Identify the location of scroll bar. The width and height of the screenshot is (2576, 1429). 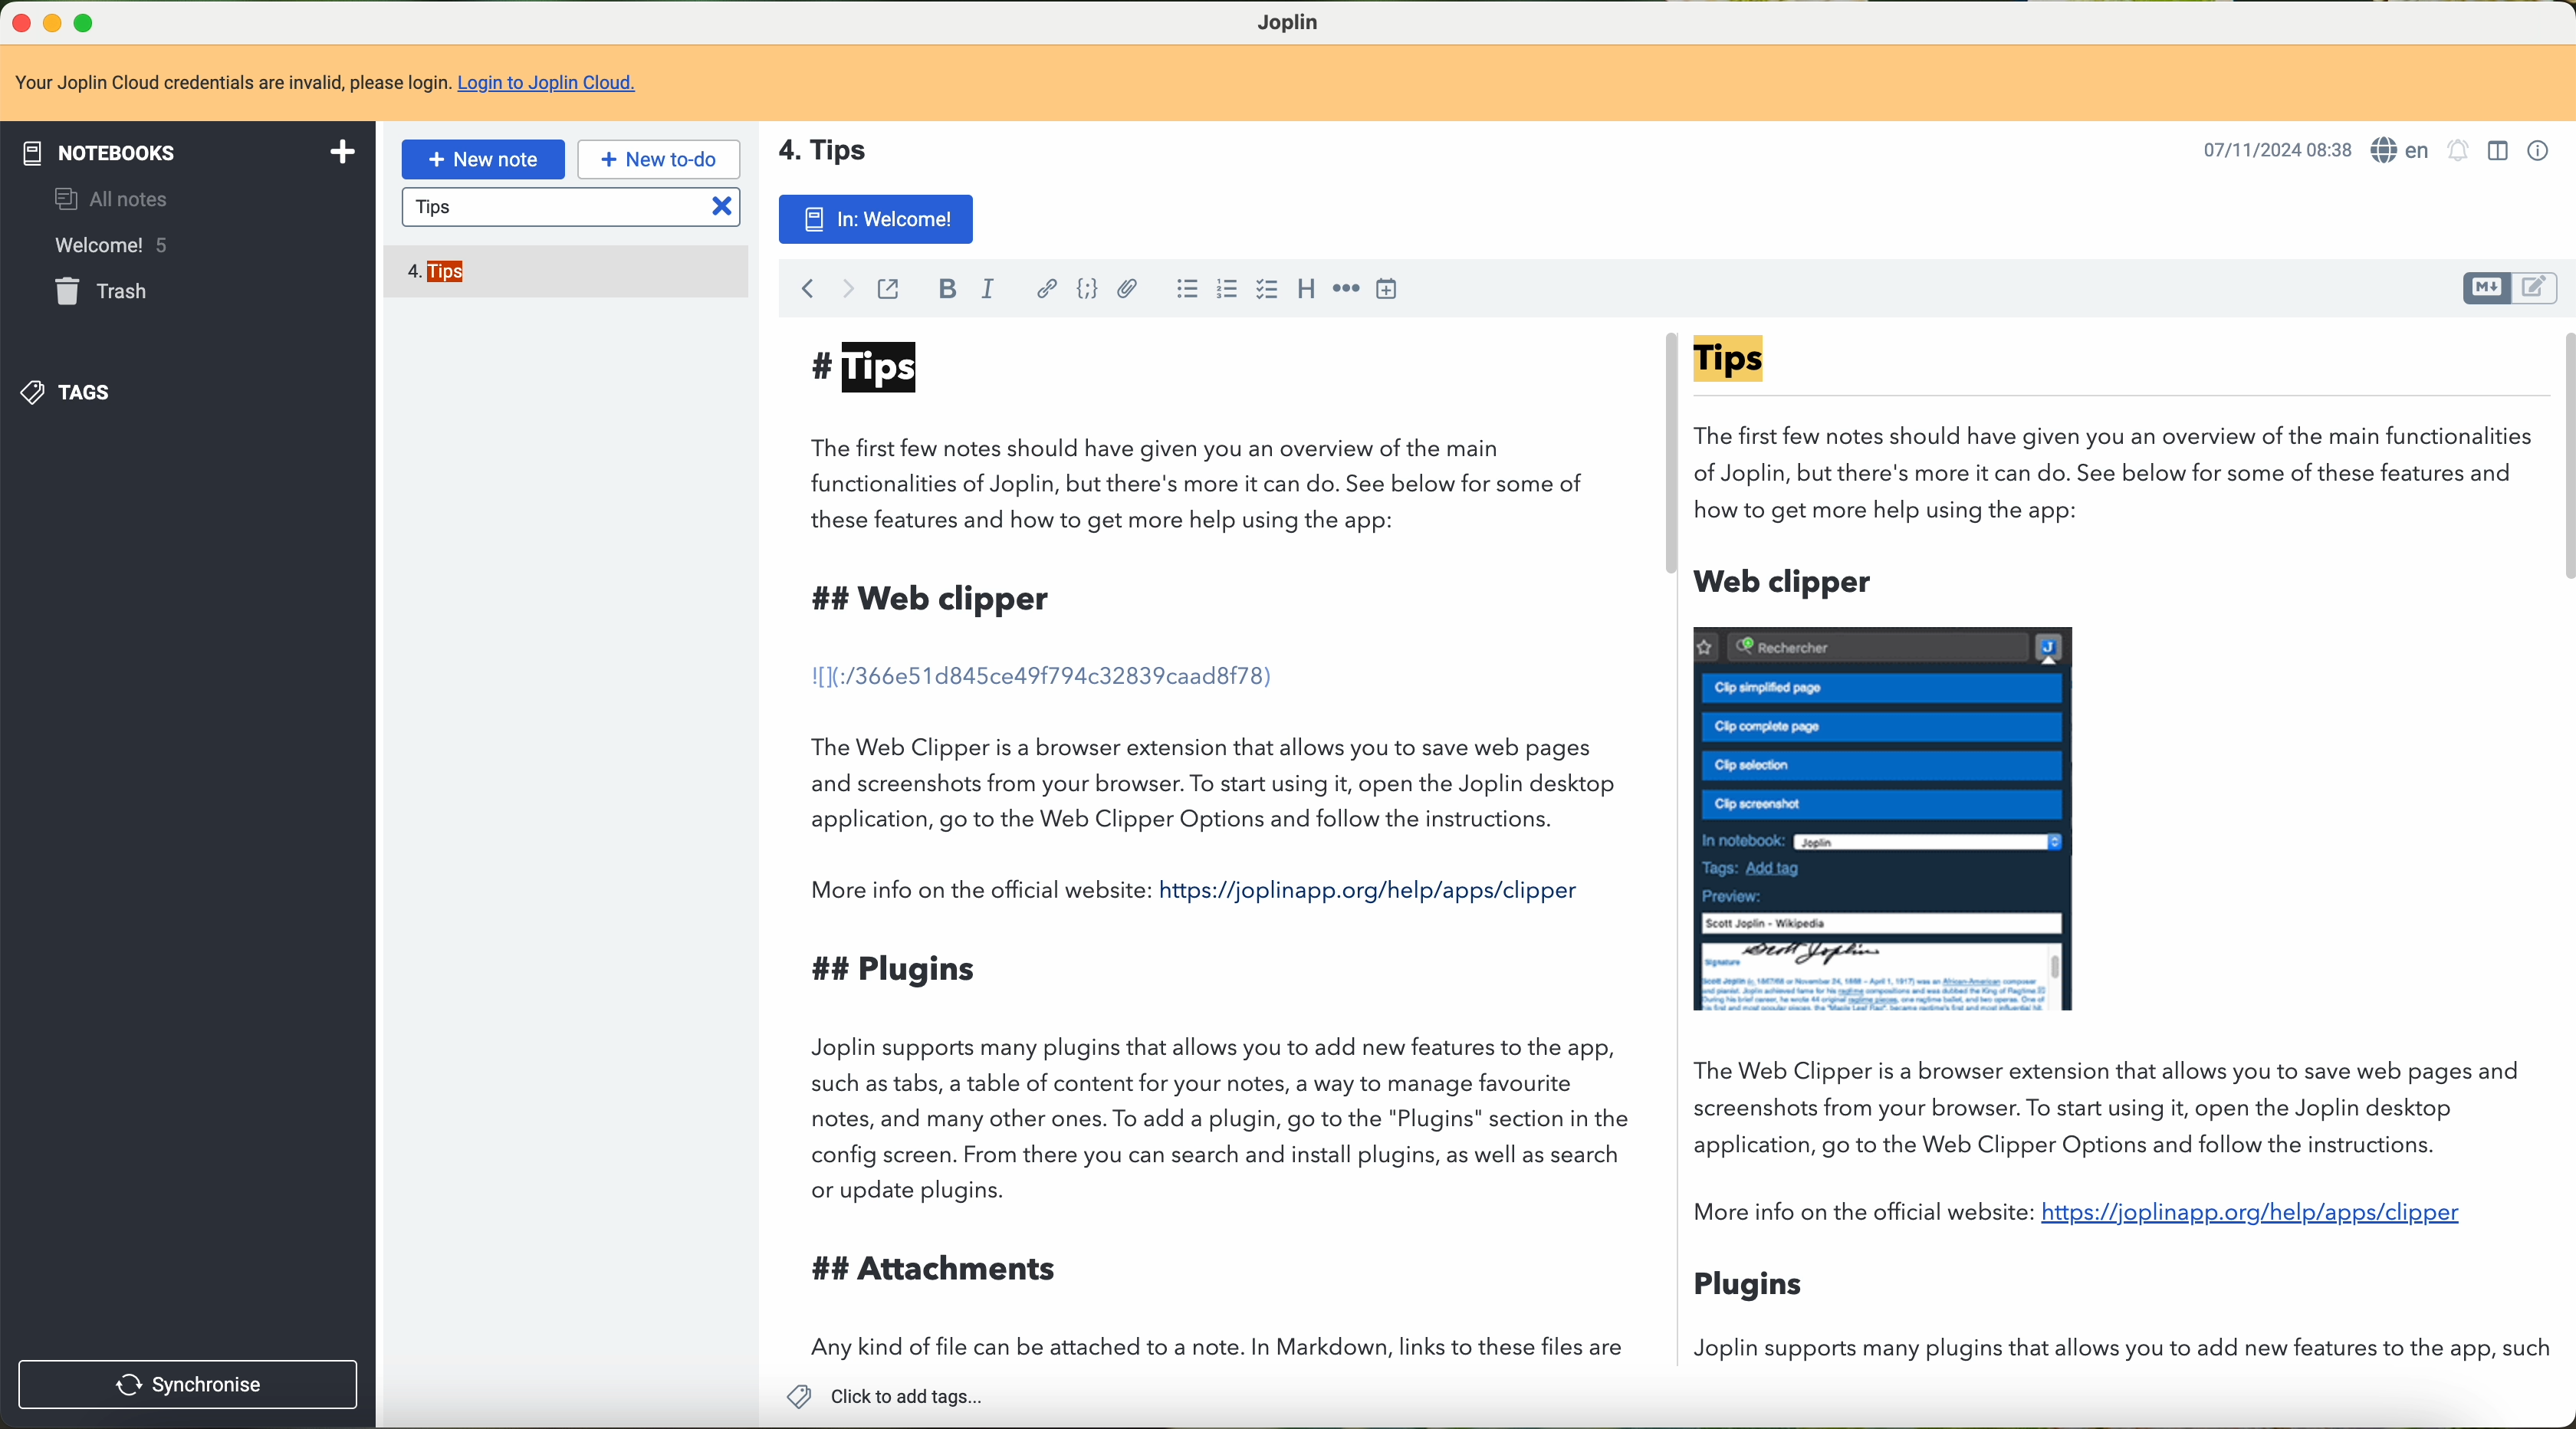
(2560, 461).